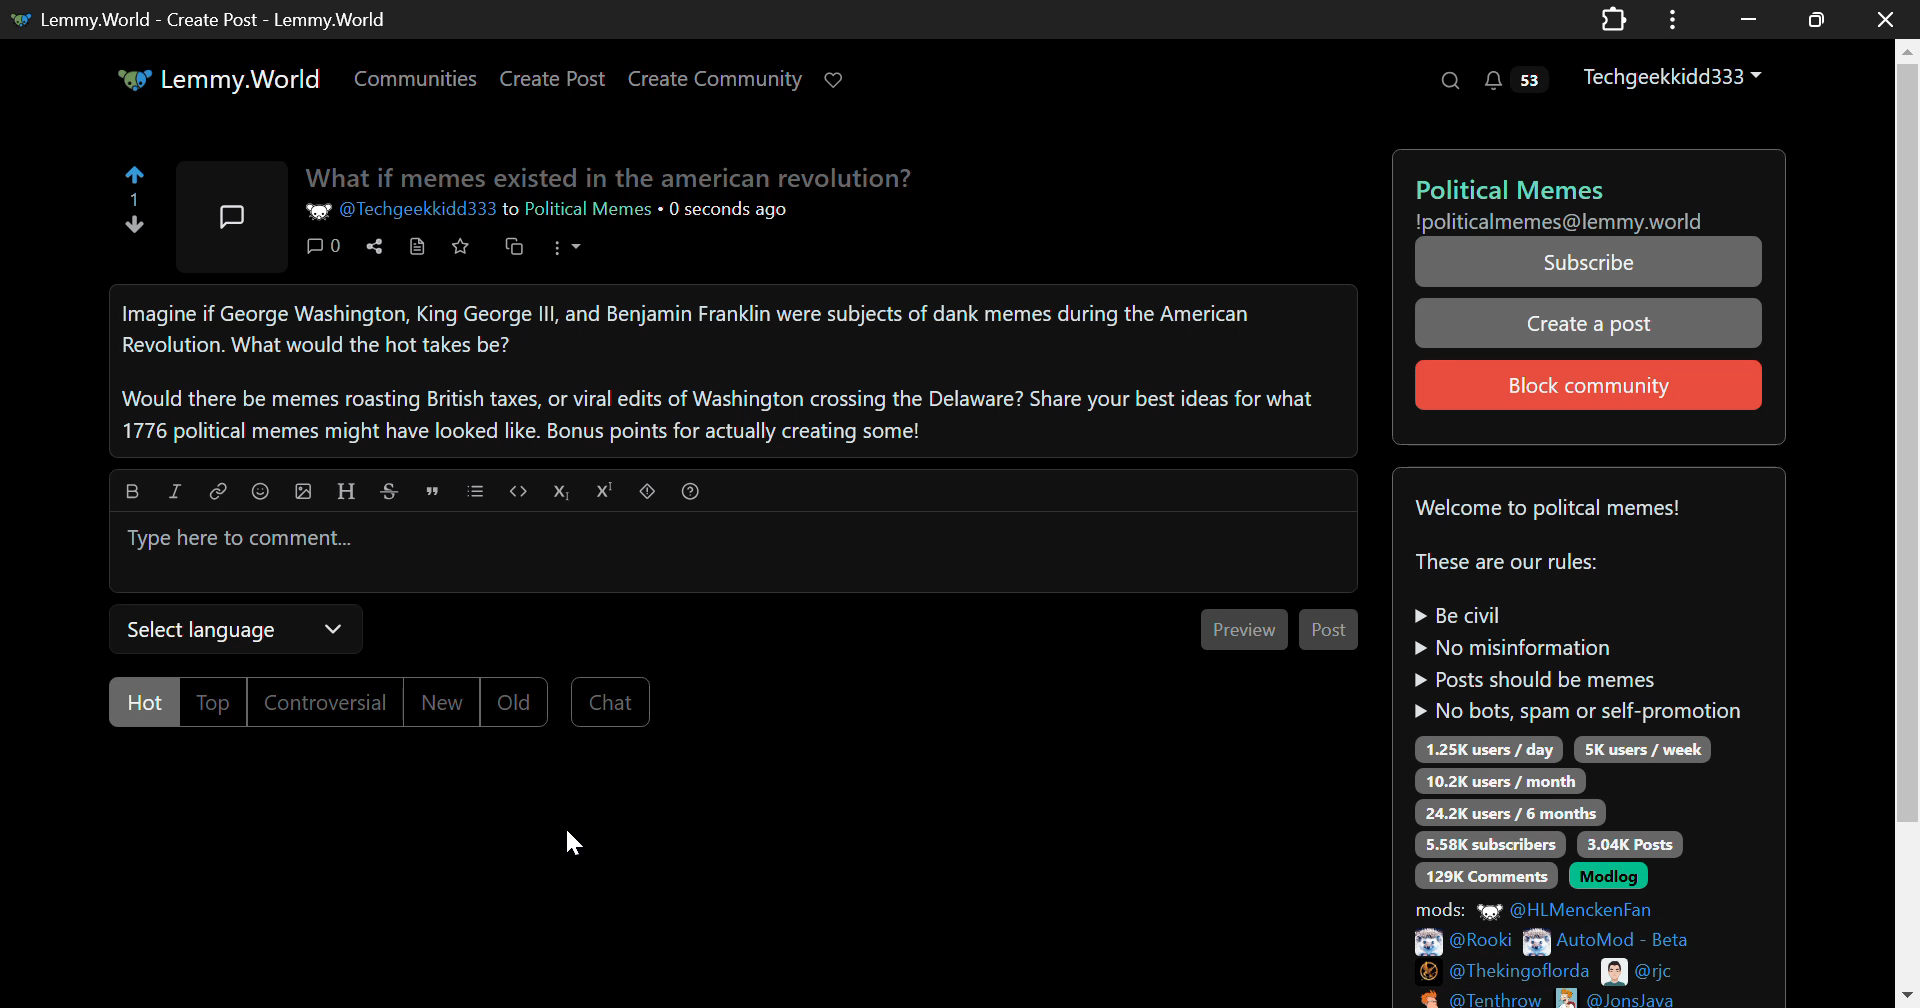  What do you see at coordinates (130, 198) in the screenshot?
I see `Post Votes Counter` at bounding box center [130, 198].